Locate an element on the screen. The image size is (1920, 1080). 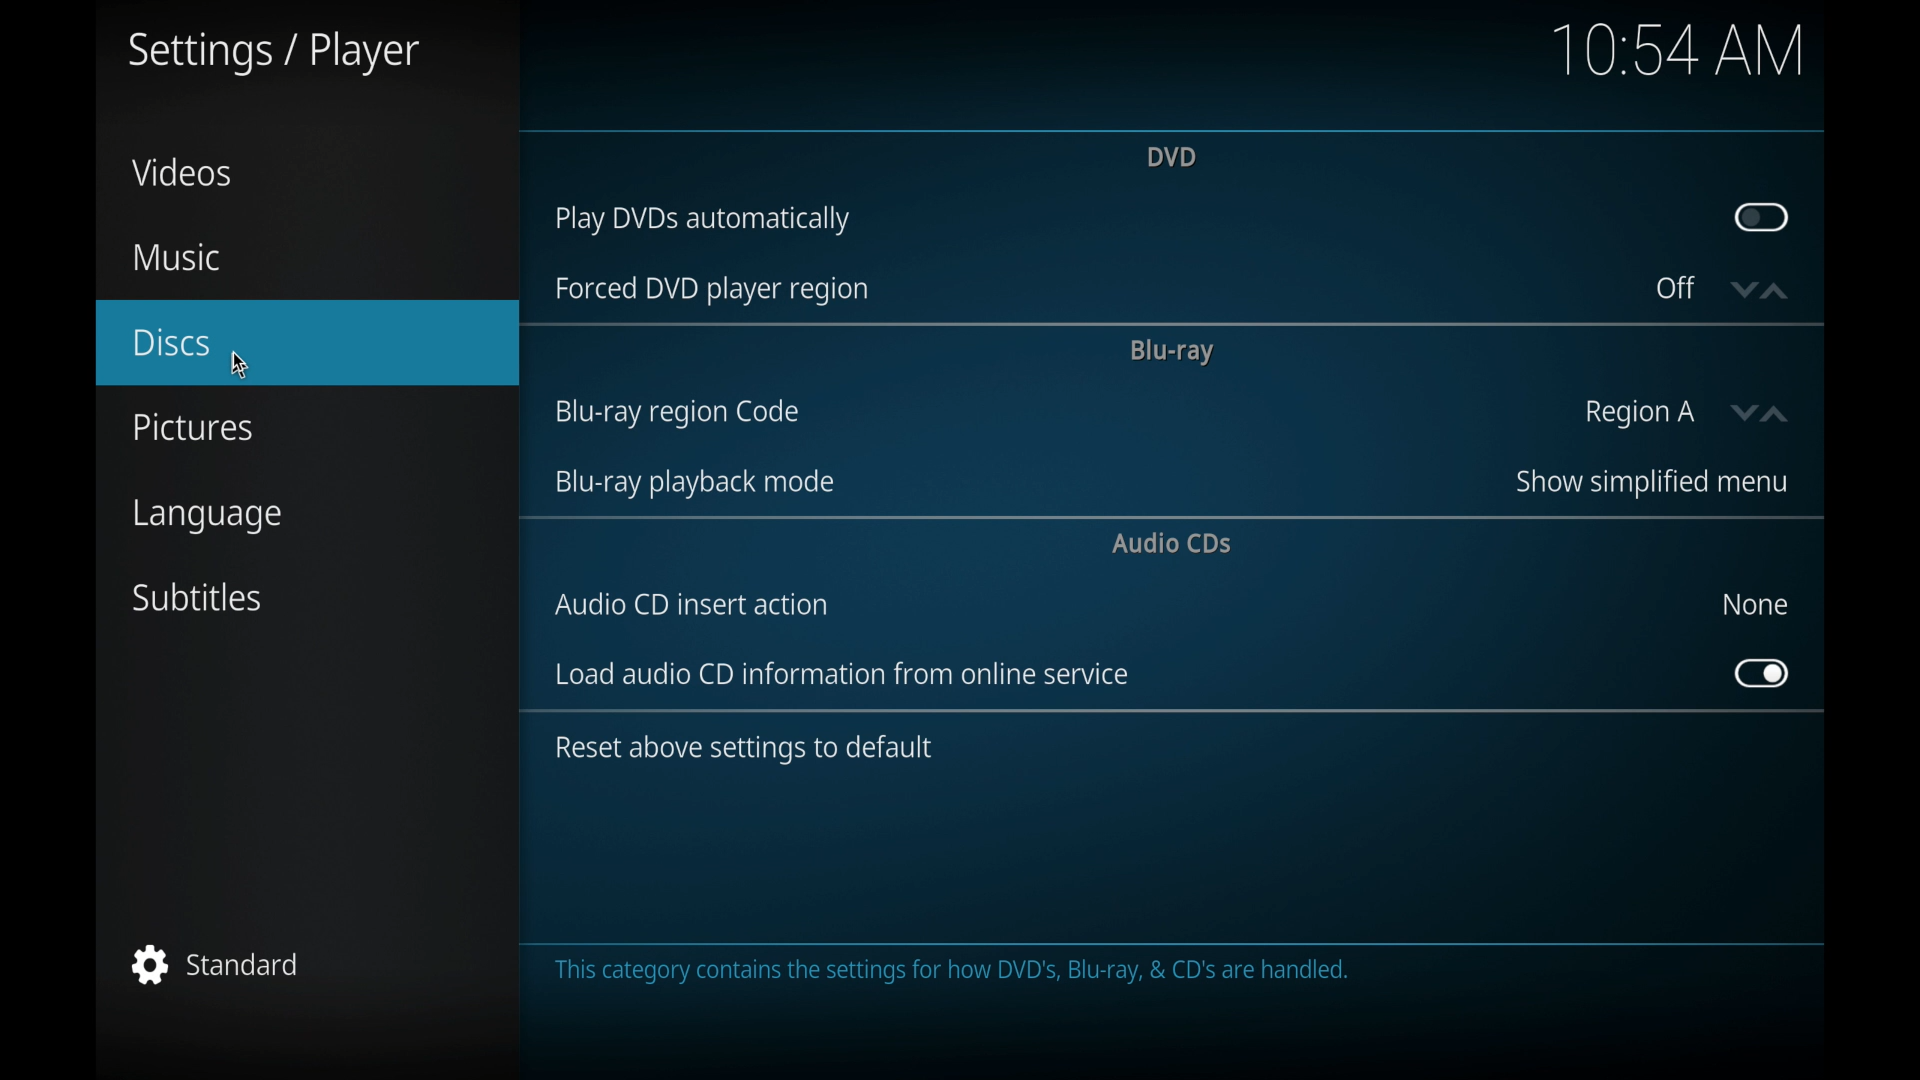
forced dvd player region is located at coordinates (710, 289).